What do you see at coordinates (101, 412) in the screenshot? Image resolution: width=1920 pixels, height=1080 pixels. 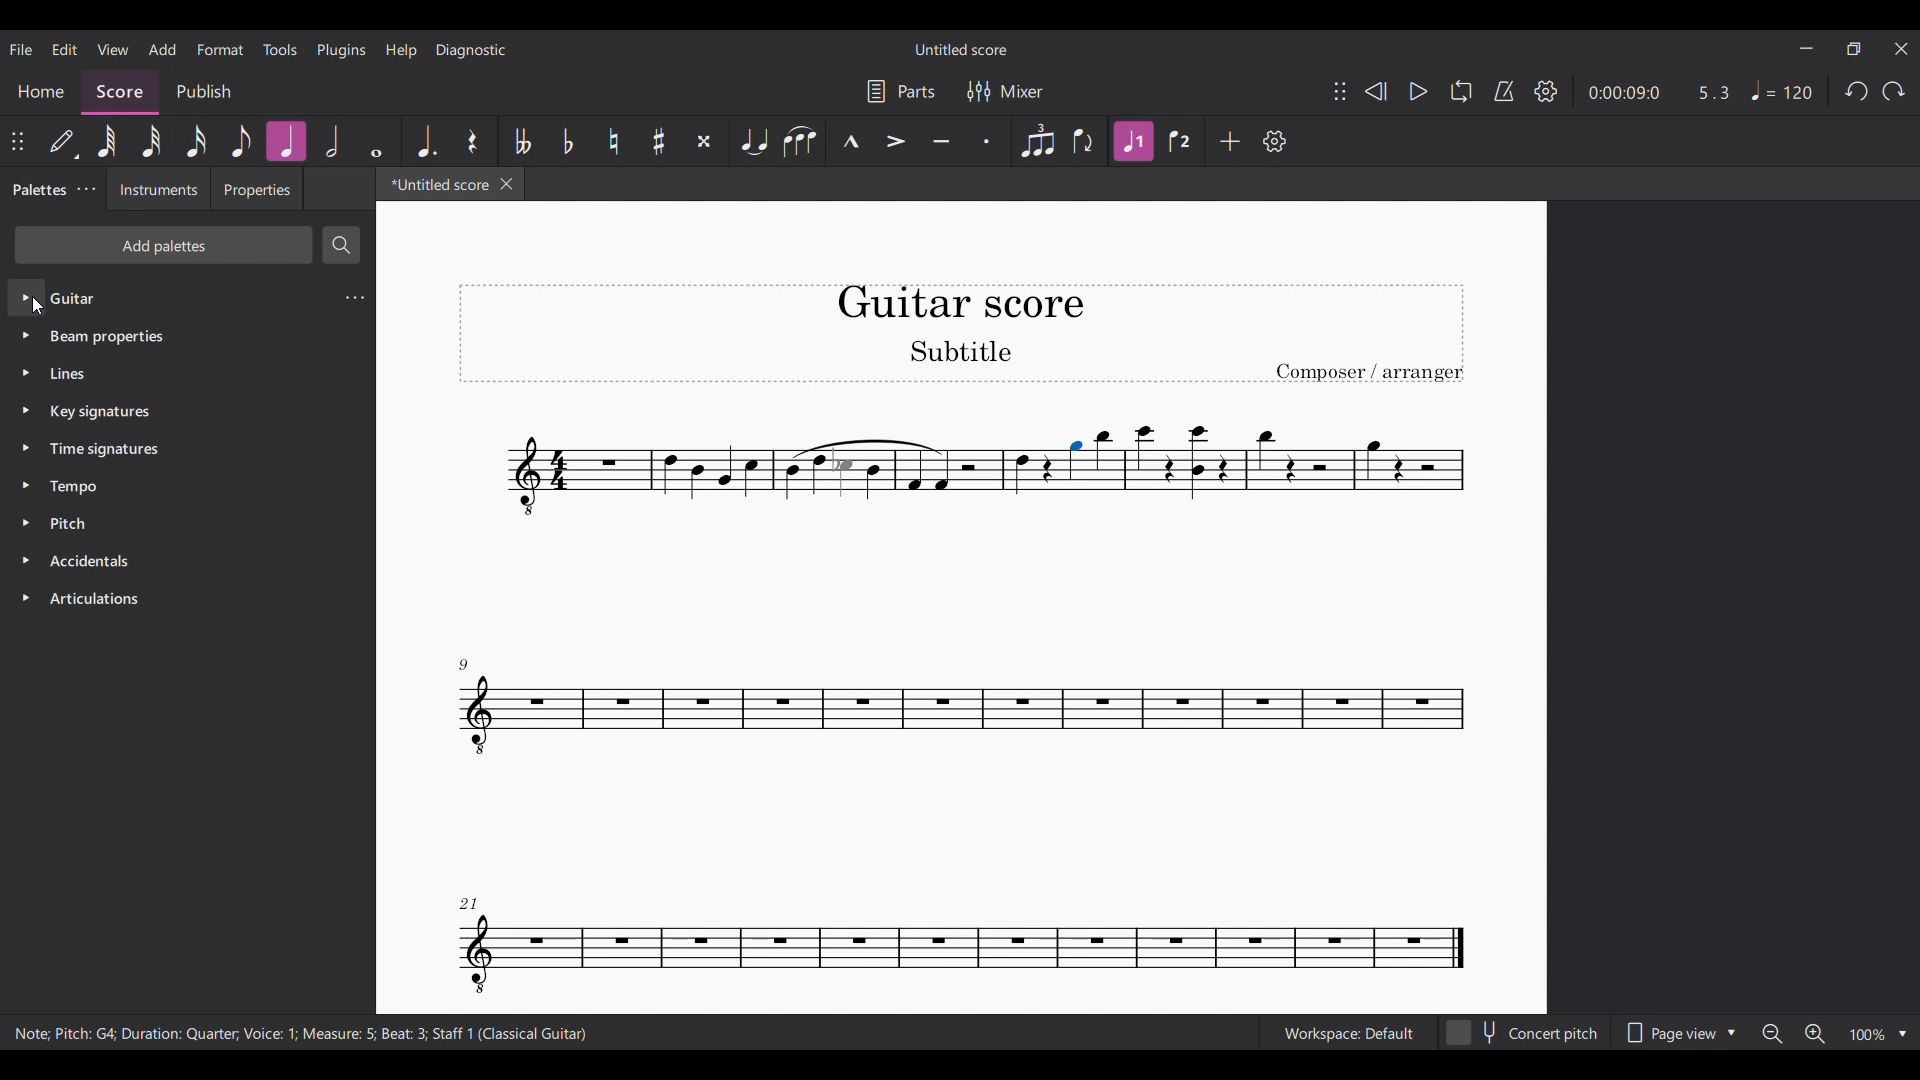 I see `Key signatures palette` at bounding box center [101, 412].